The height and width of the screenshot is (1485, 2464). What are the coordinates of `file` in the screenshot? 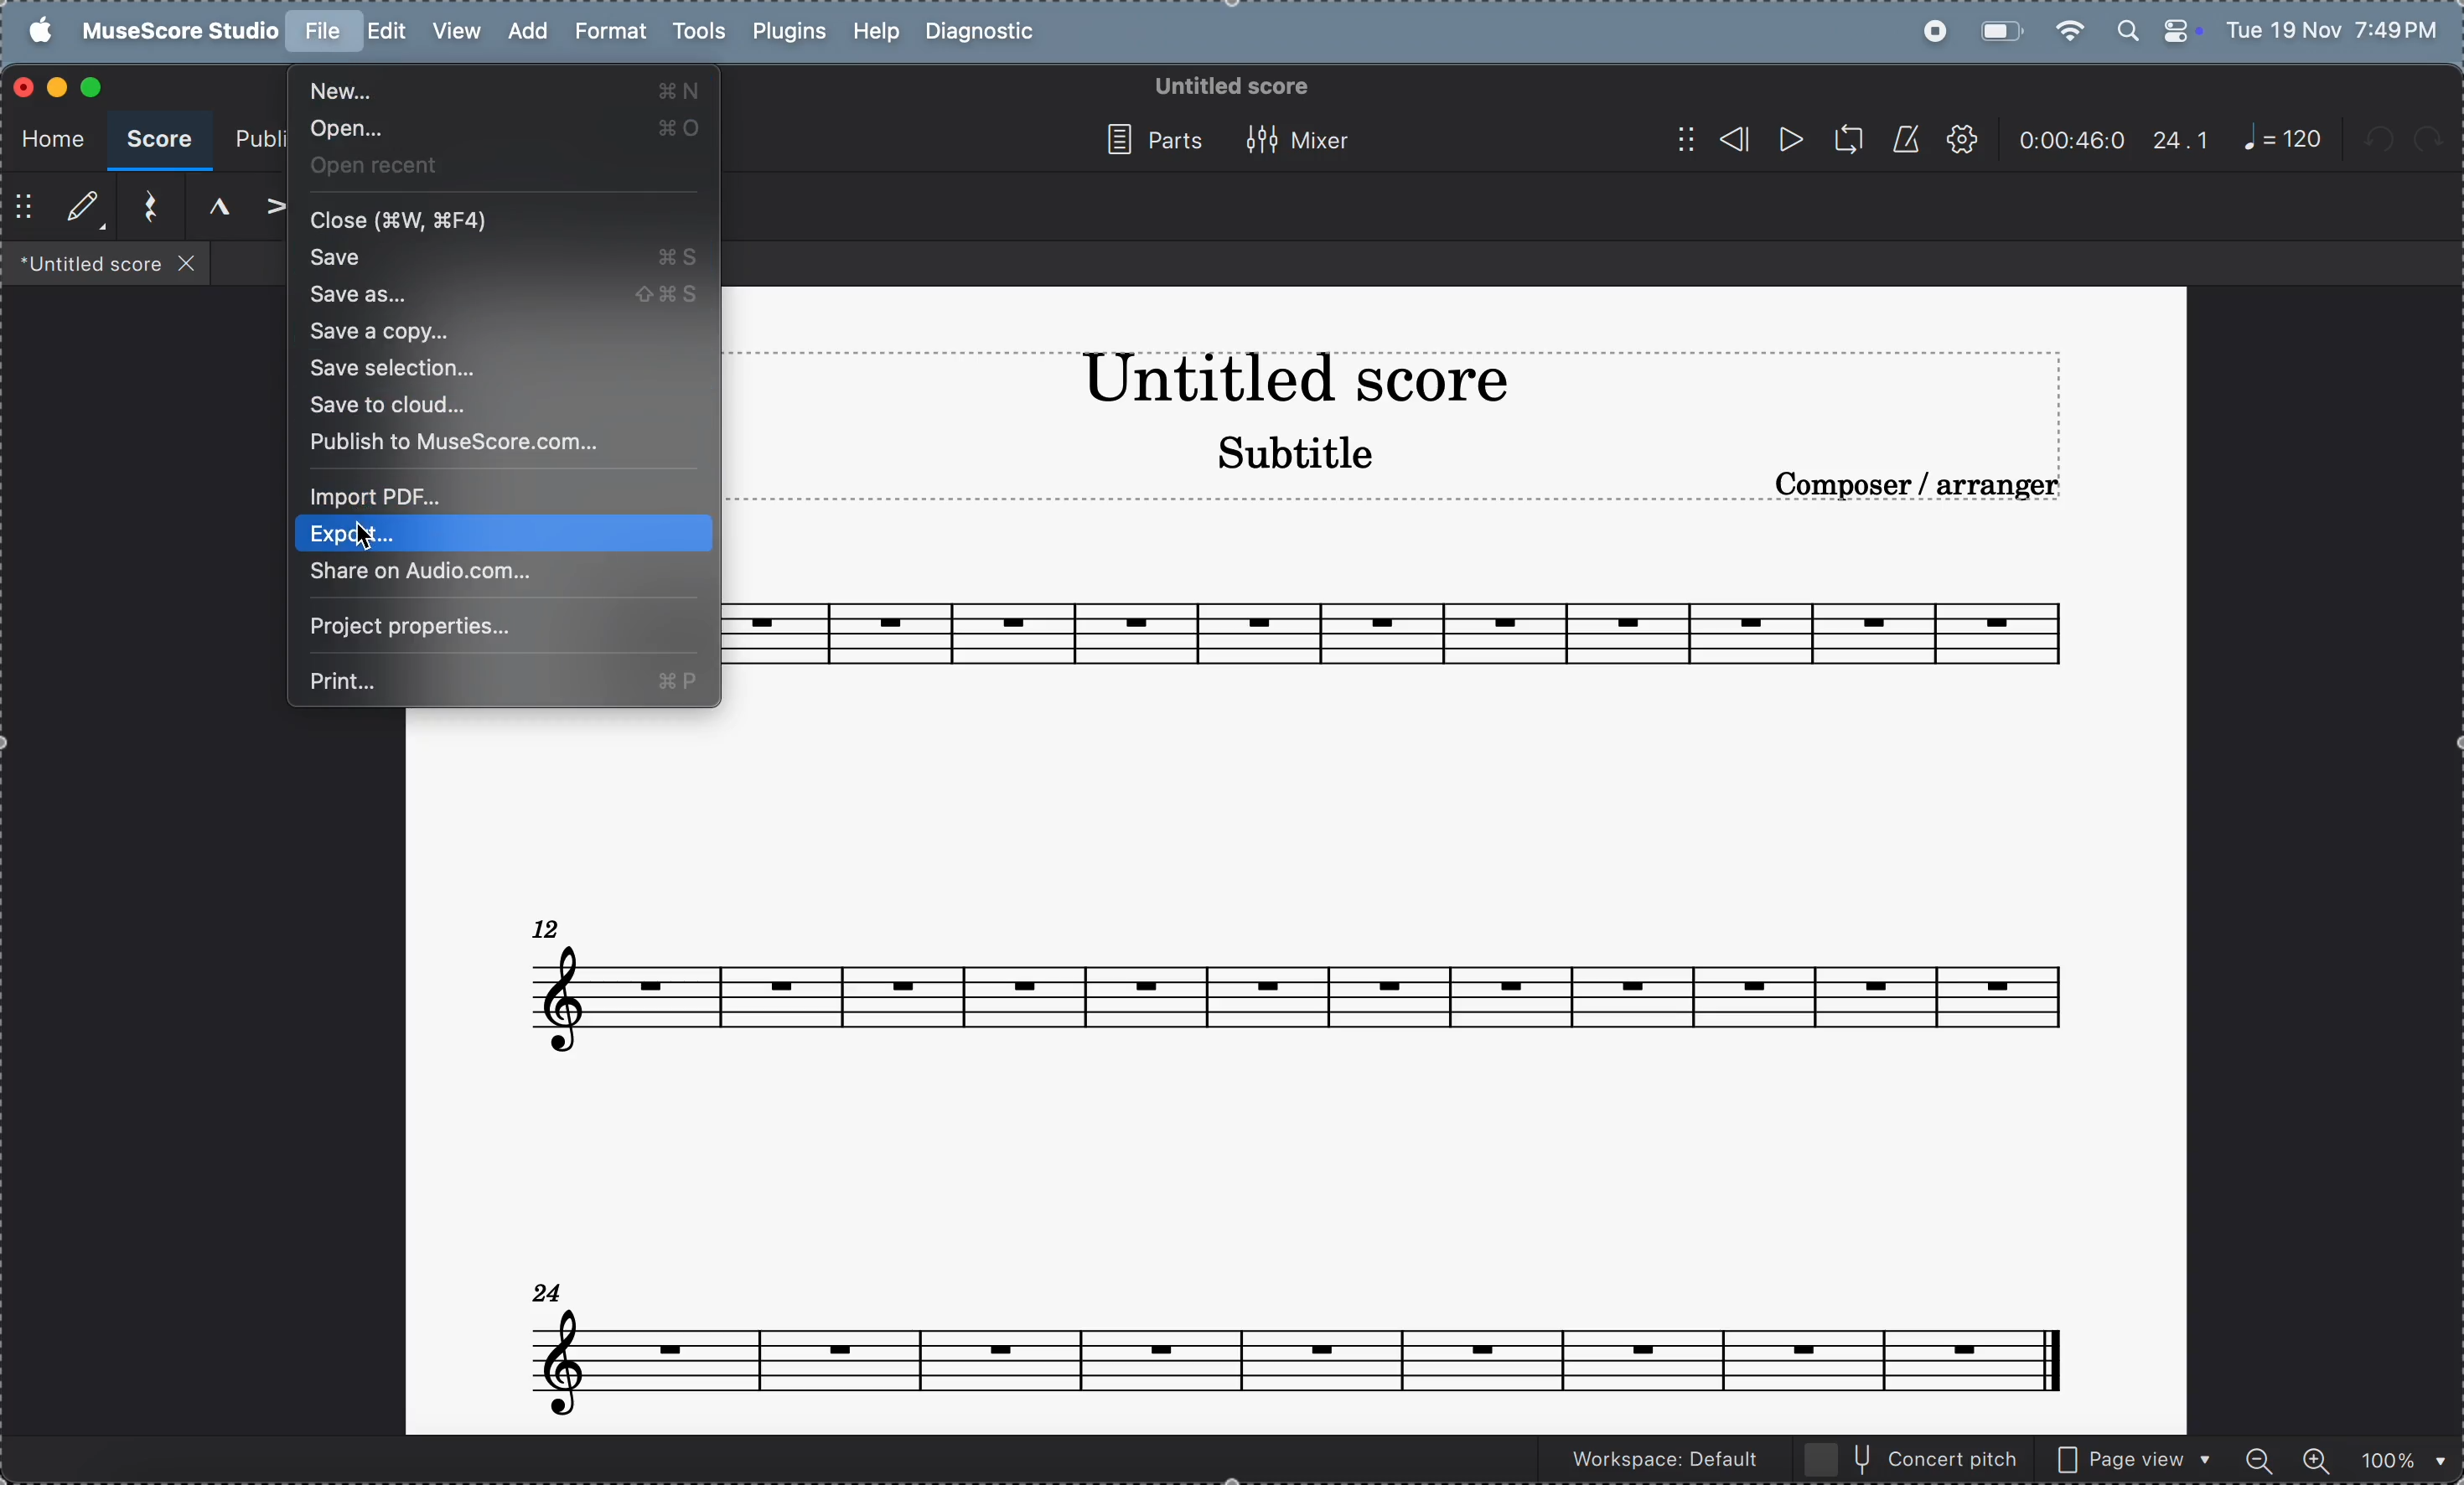 It's located at (322, 31).